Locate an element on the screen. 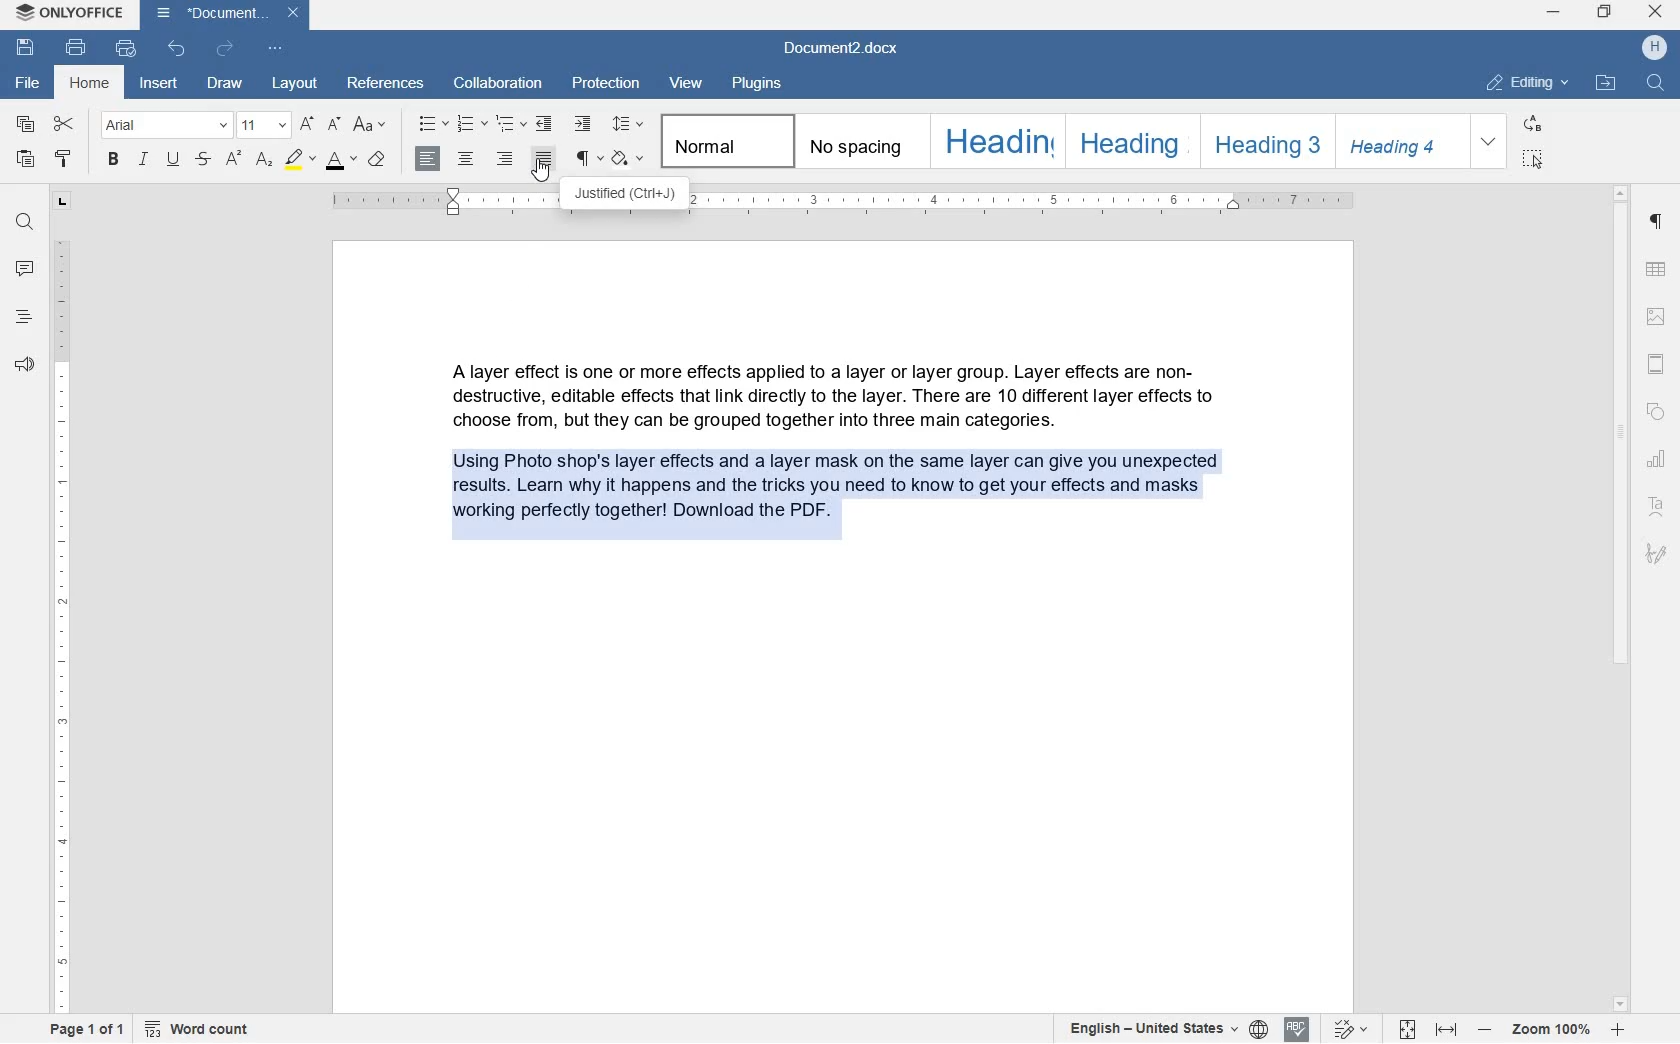 The image size is (1680, 1044). CHANGE CASE is located at coordinates (373, 125).